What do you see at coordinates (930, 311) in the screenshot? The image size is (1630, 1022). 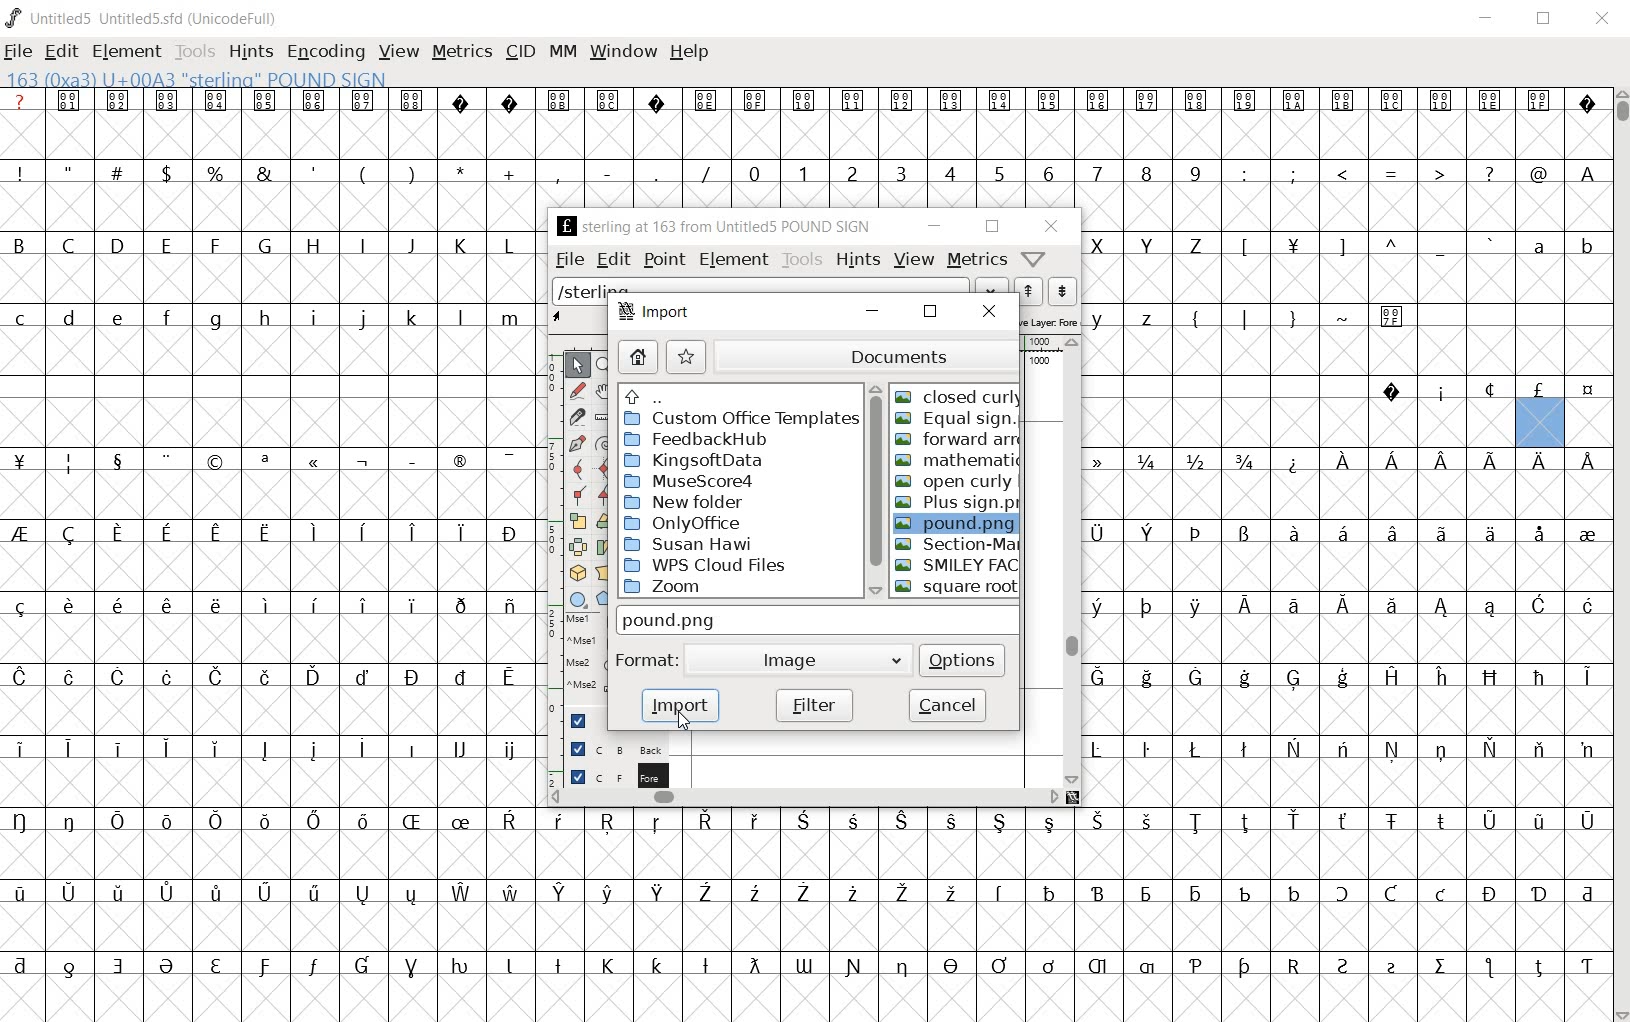 I see `restore` at bounding box center [930, 311].